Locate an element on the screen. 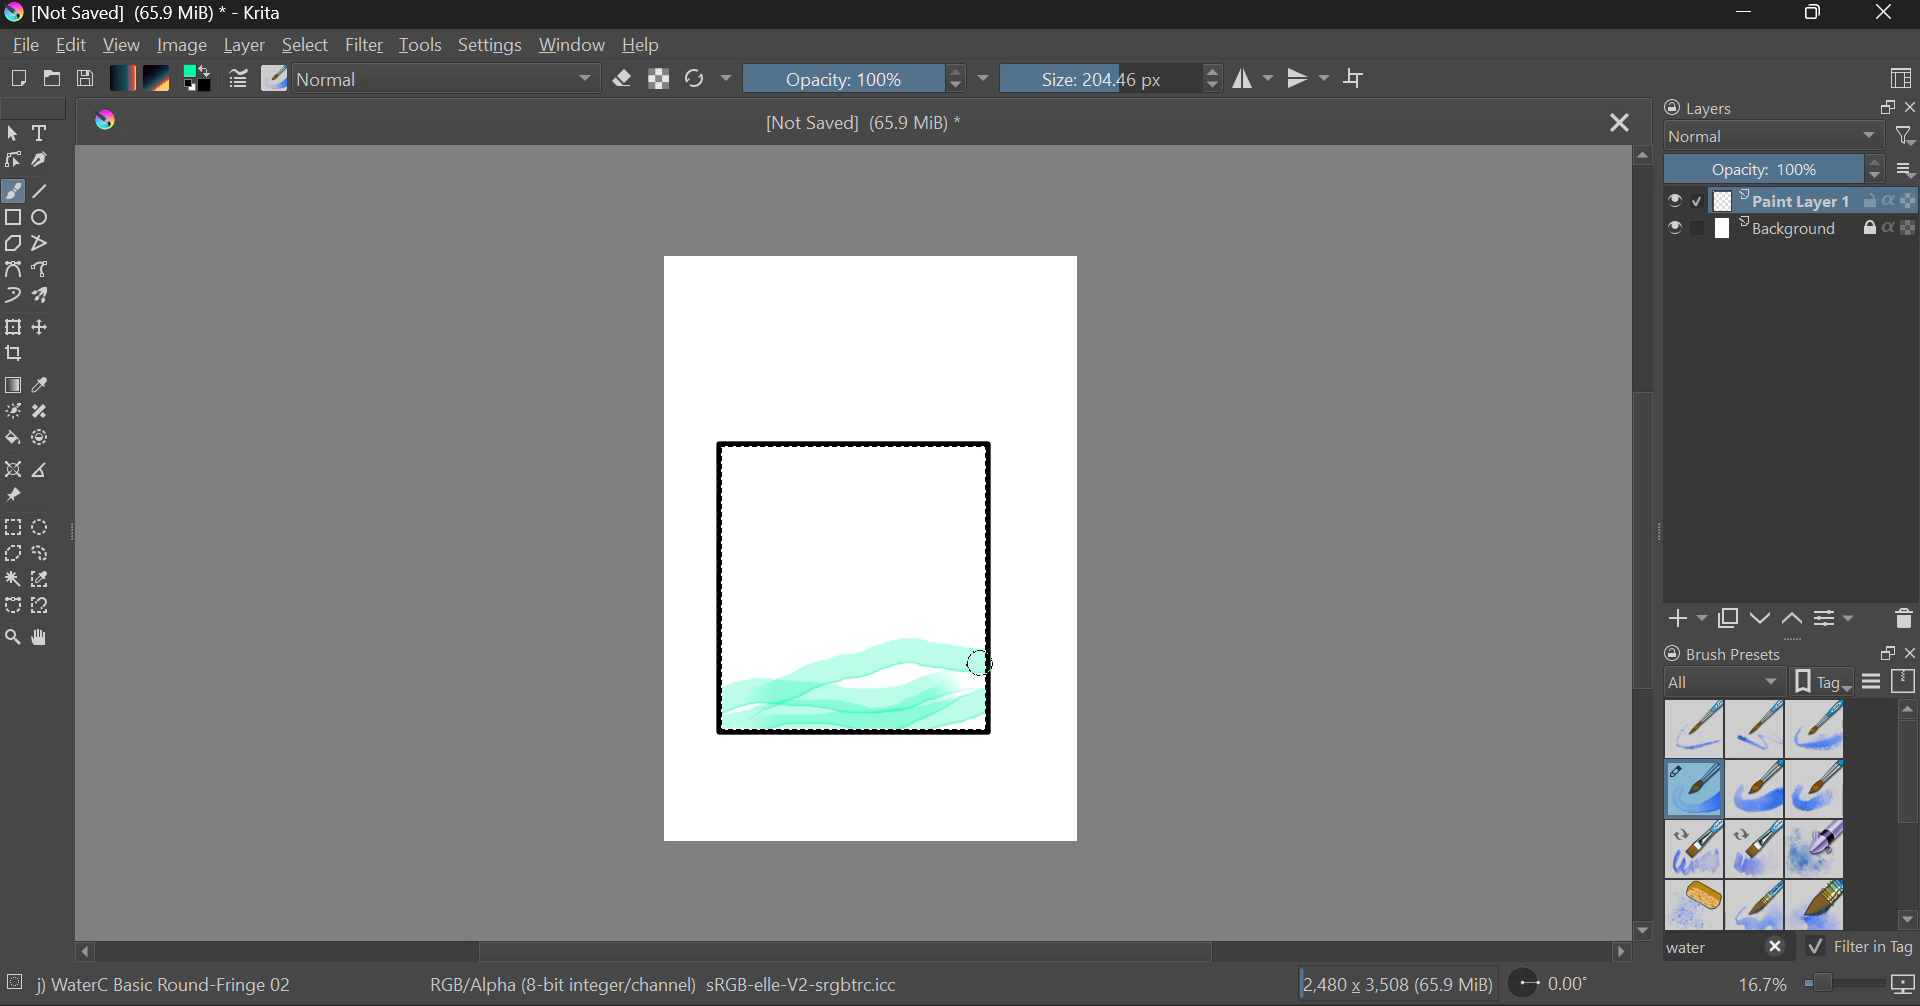 This screenshot has width=1920, height=1006. Choose Workspace is located at coordinates (1900, 76).